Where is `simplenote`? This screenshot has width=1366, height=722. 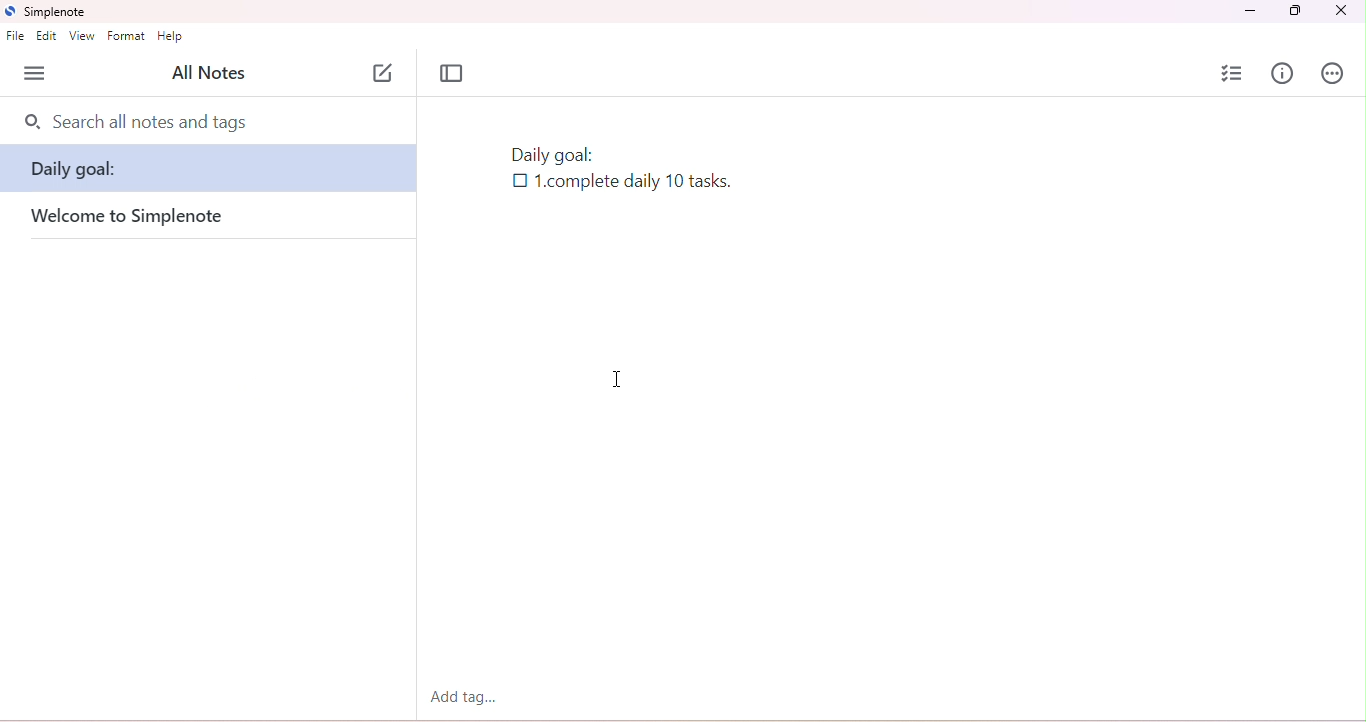
simplenote is located at coordinates (55, 13).